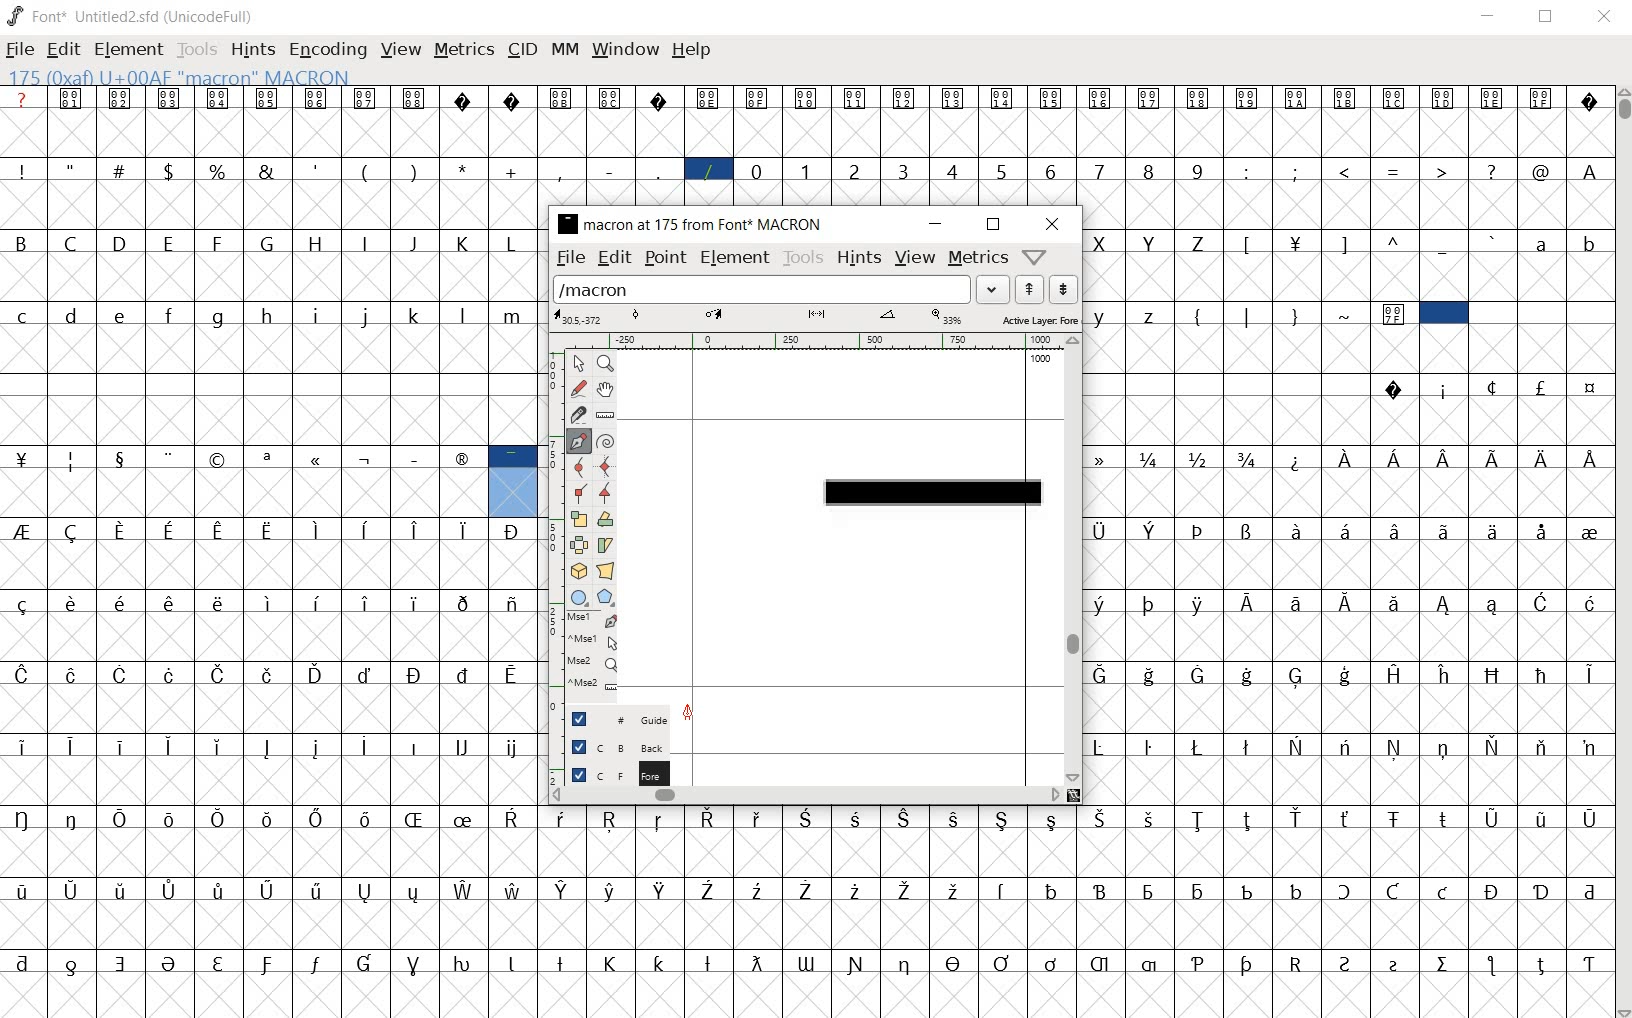 Image resolution: width=1632 pixels, height=1018 pixels. What do you see at coordinates (1493, 241) in the screenshot?
I see ``` at bounding box center [1493, 241].